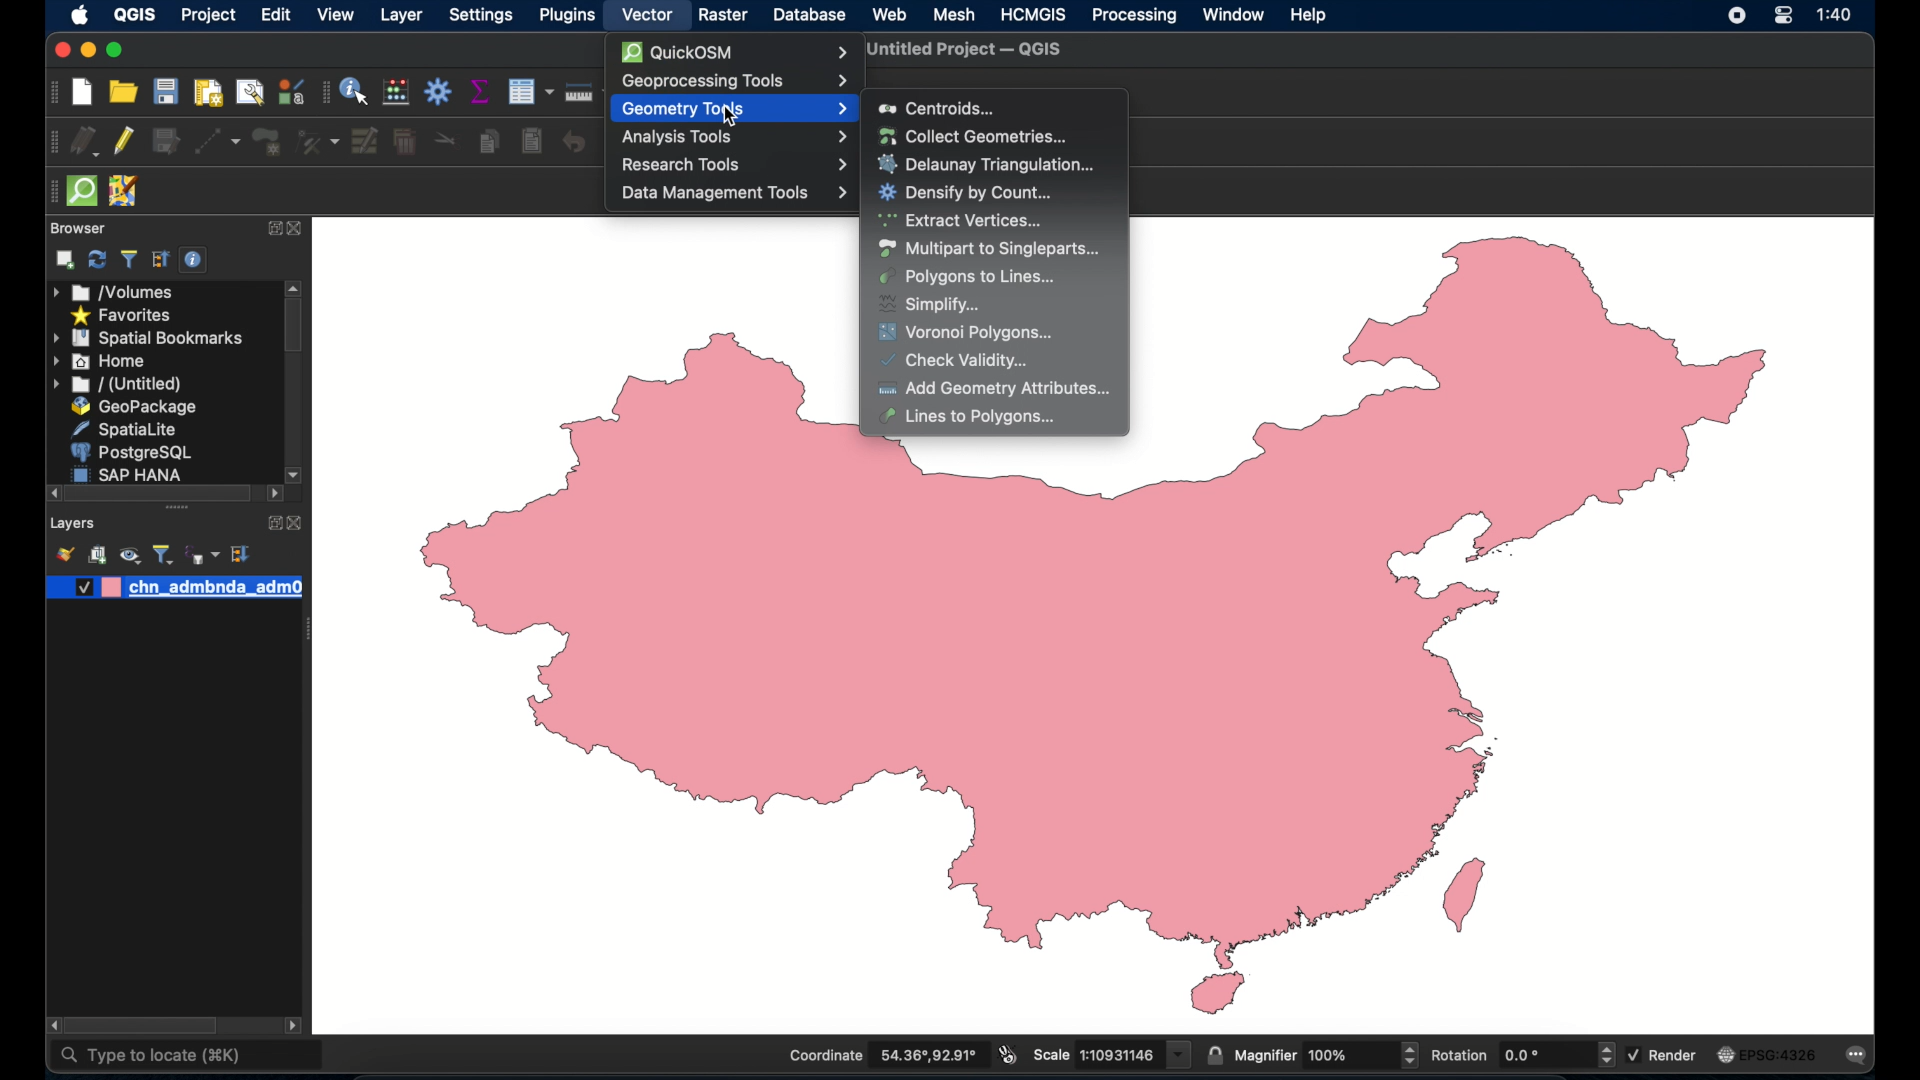 The height and width of the screenshot is (1080, 1920). What do you see at coordinates (1311, 17) in the screenshot?
I see `help` at bounding box center [1311, 17].